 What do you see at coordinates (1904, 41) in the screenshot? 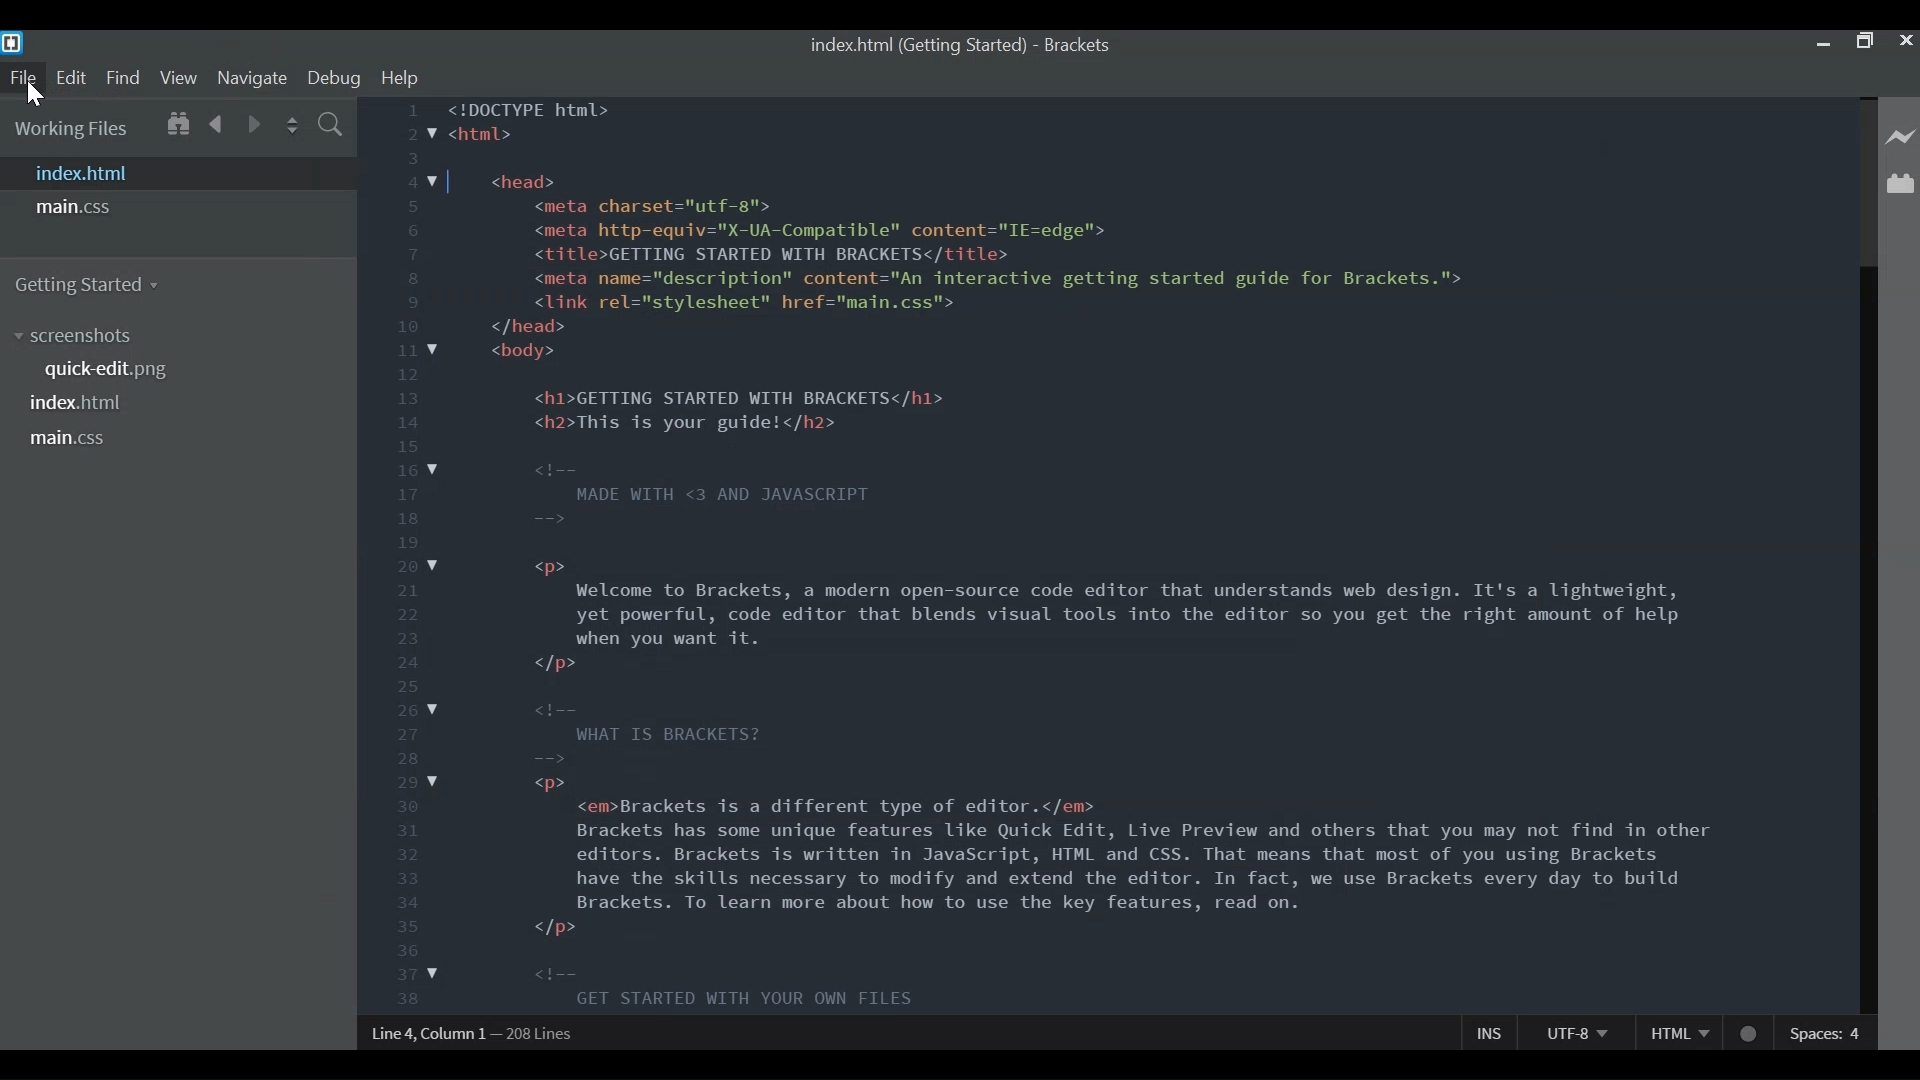
I see `Close` at bounding box center [1904, 41].